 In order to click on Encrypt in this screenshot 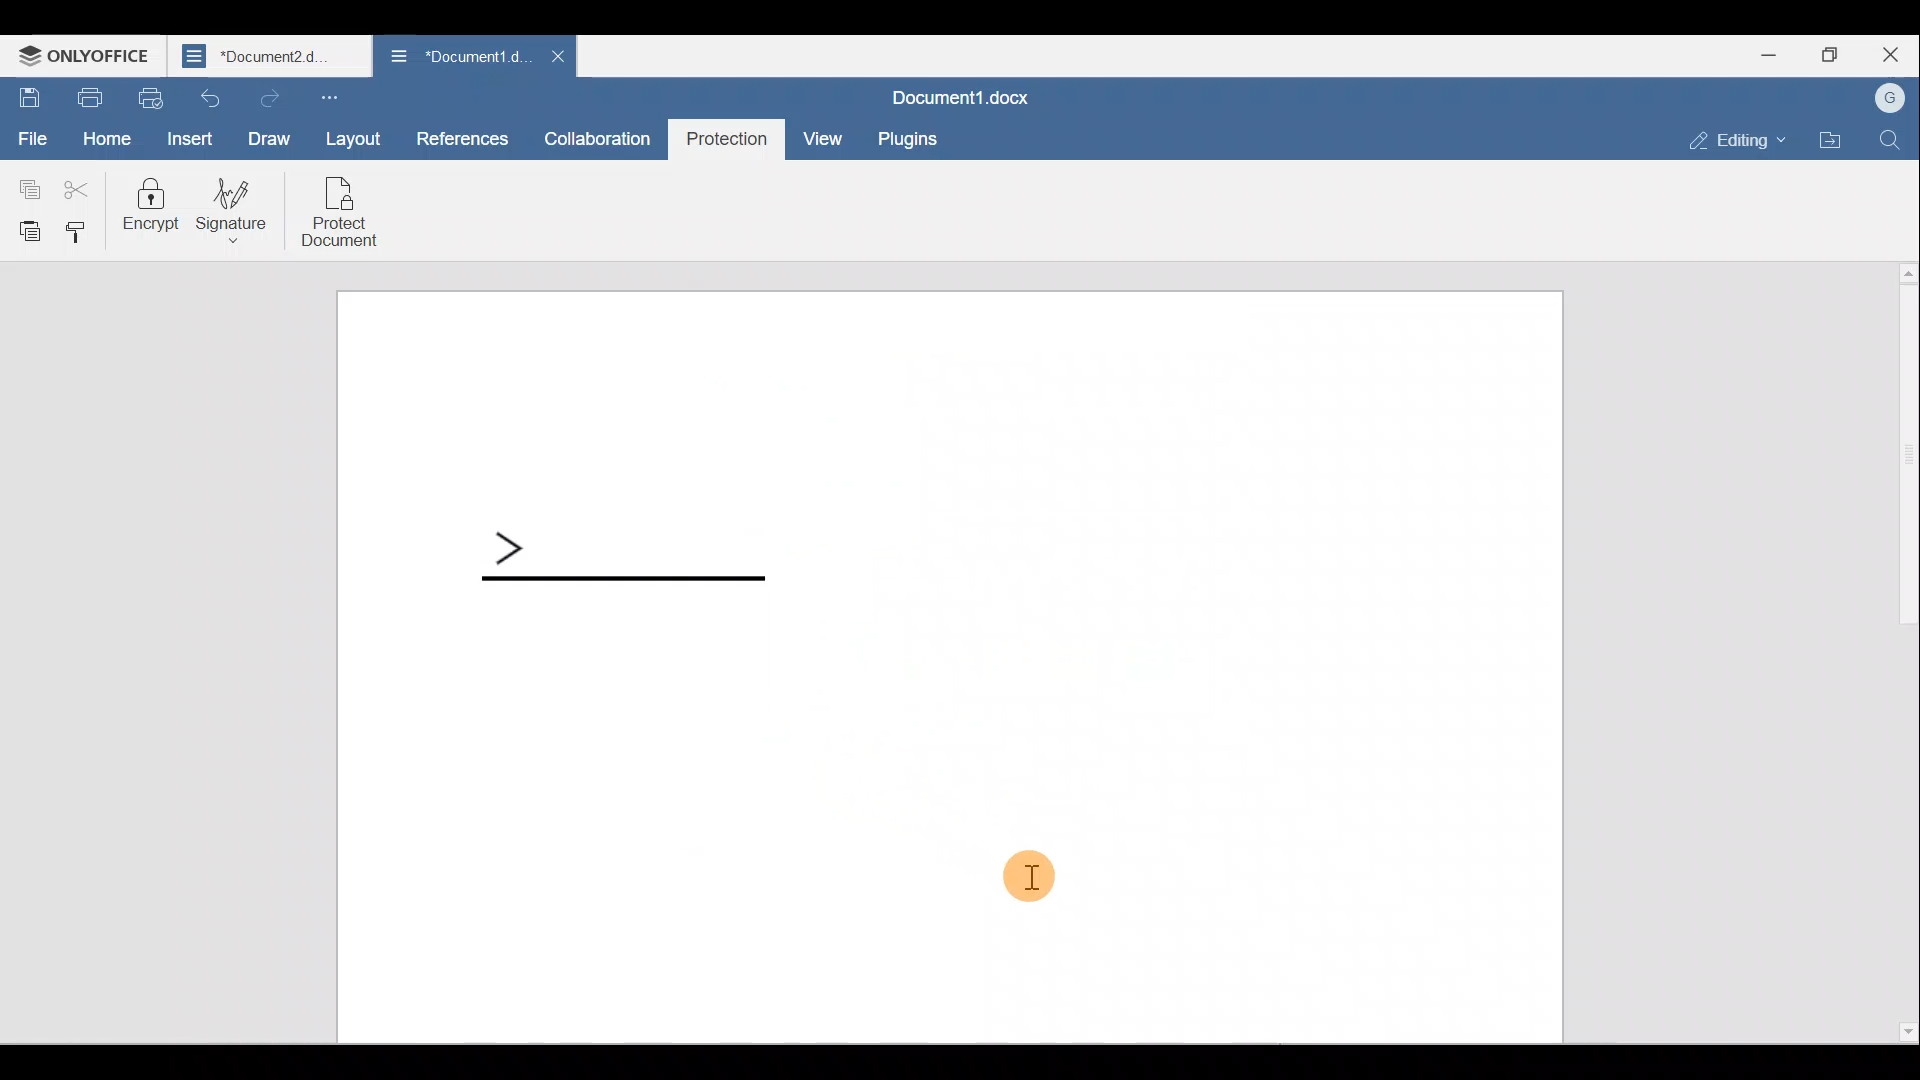, I will do `click(154, 210)`.